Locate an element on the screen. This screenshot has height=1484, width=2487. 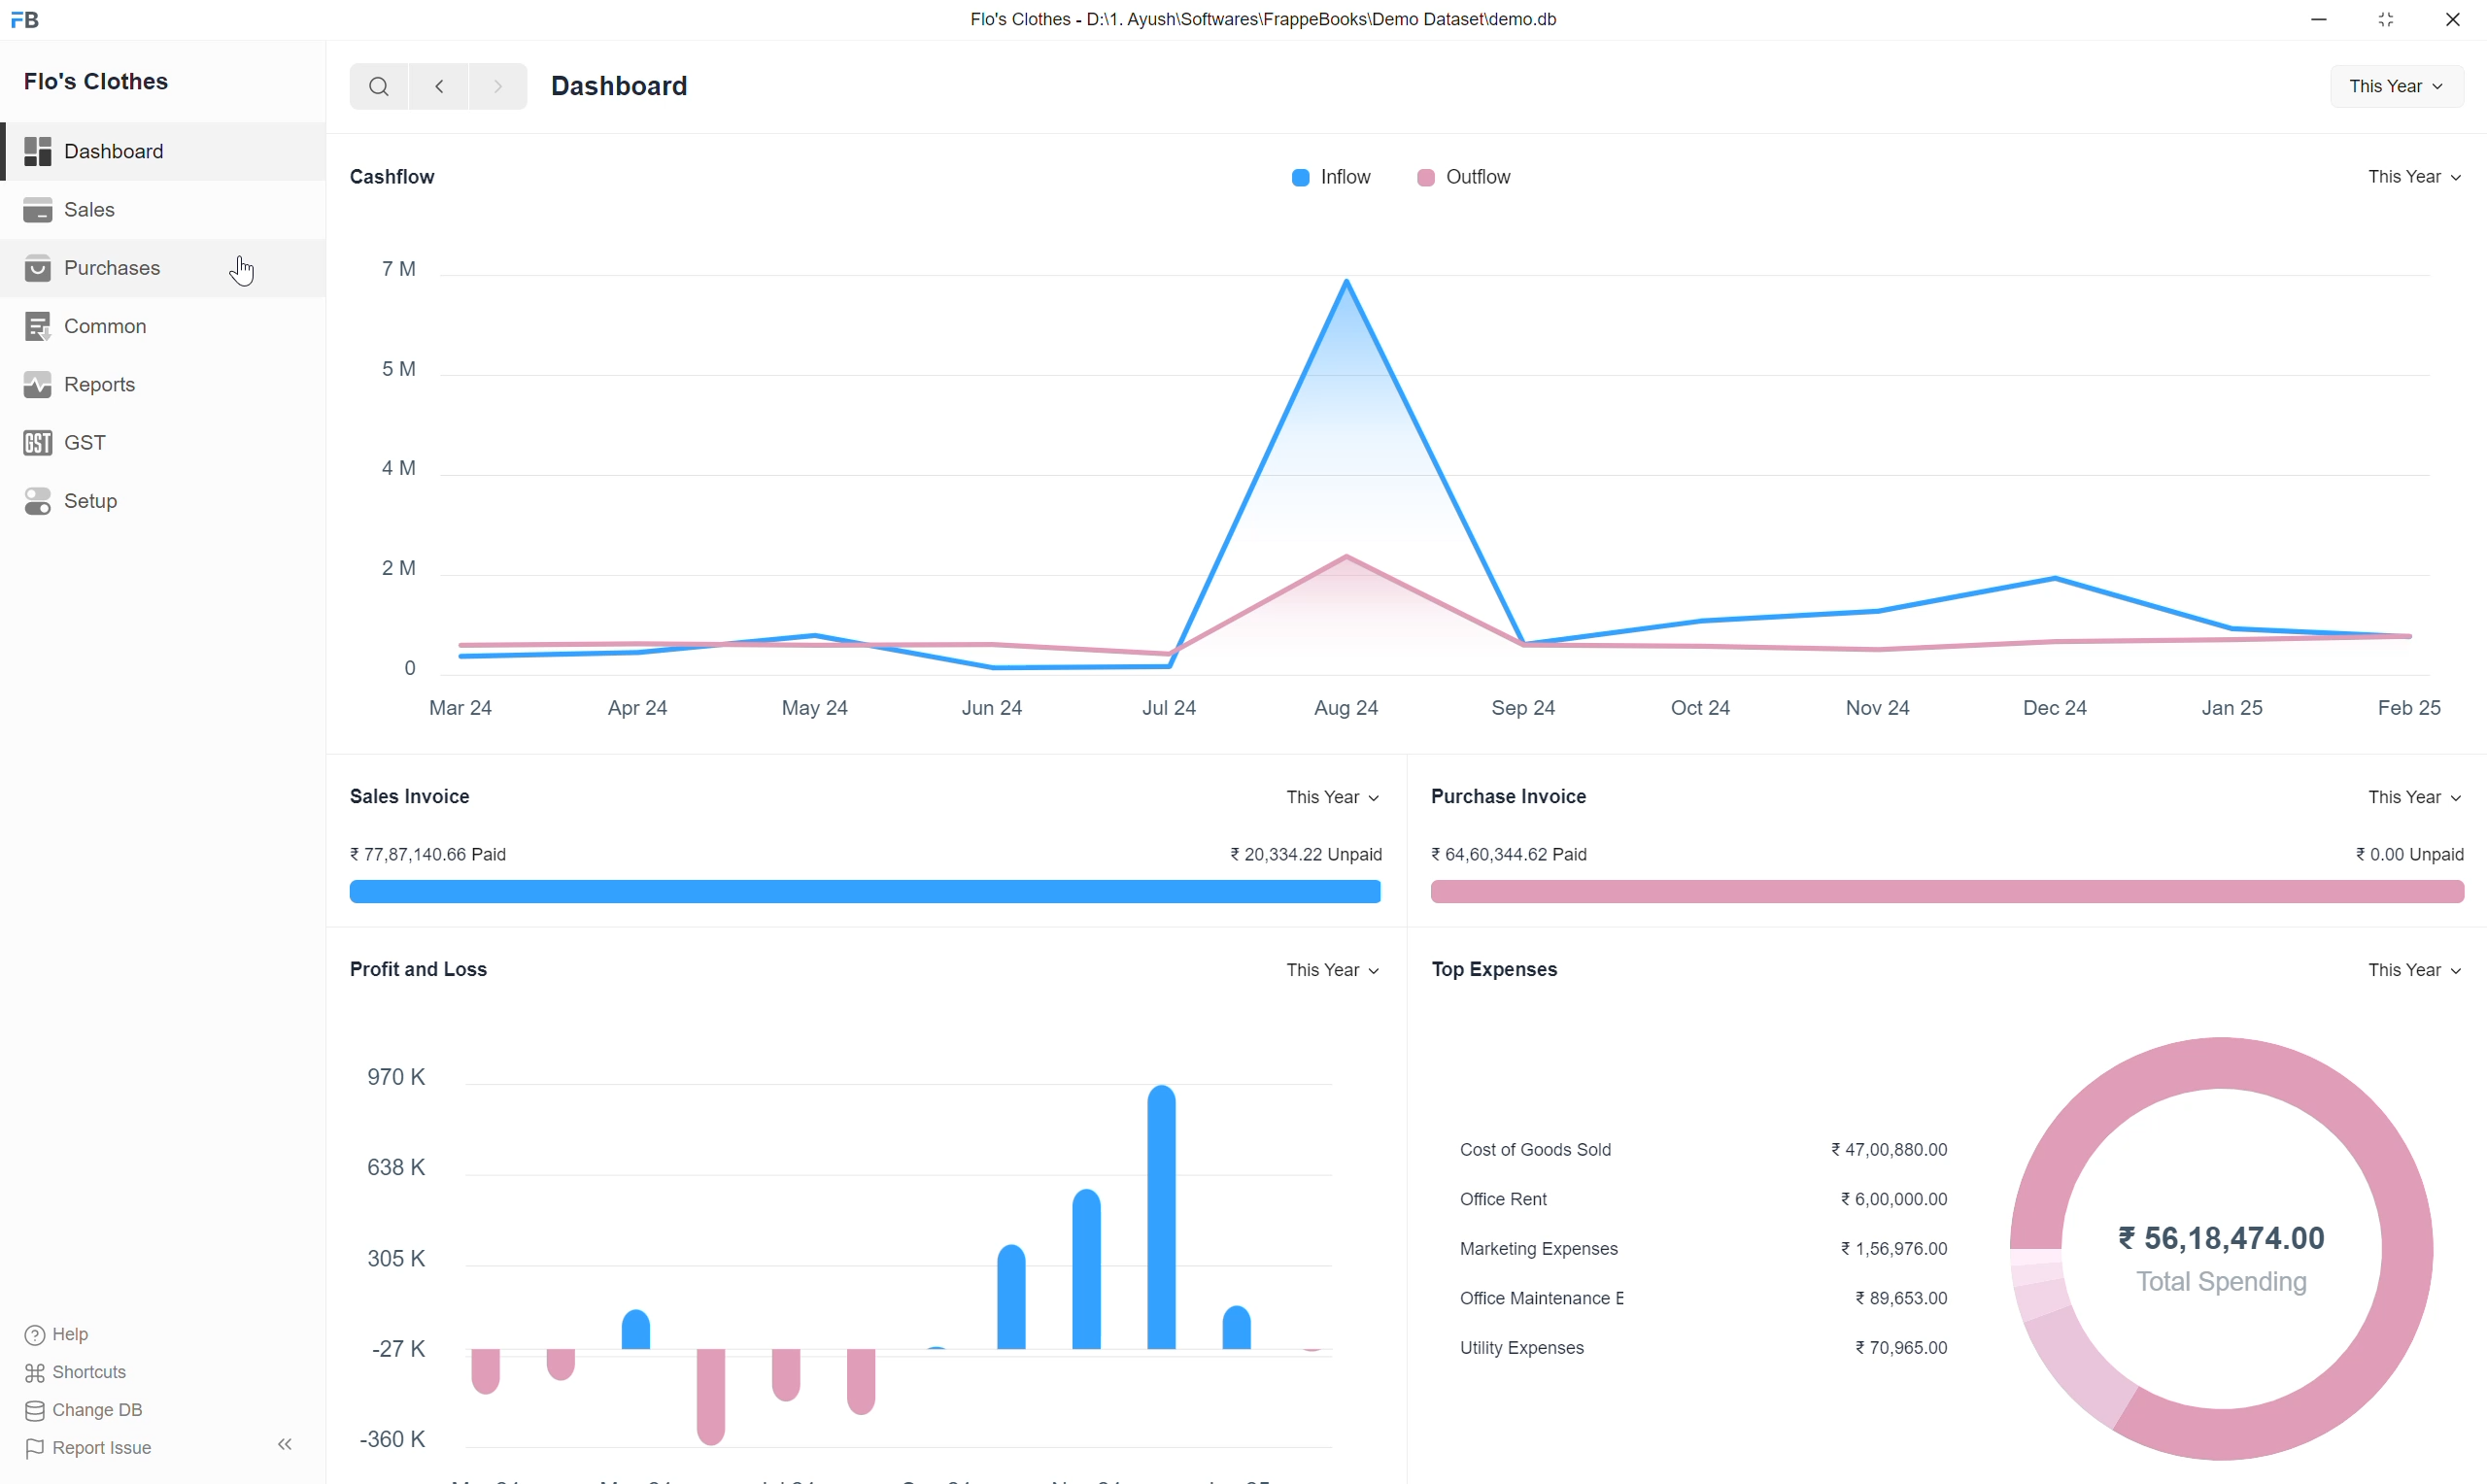
6,00,000.00 is located at coordinates (1892, 1199).